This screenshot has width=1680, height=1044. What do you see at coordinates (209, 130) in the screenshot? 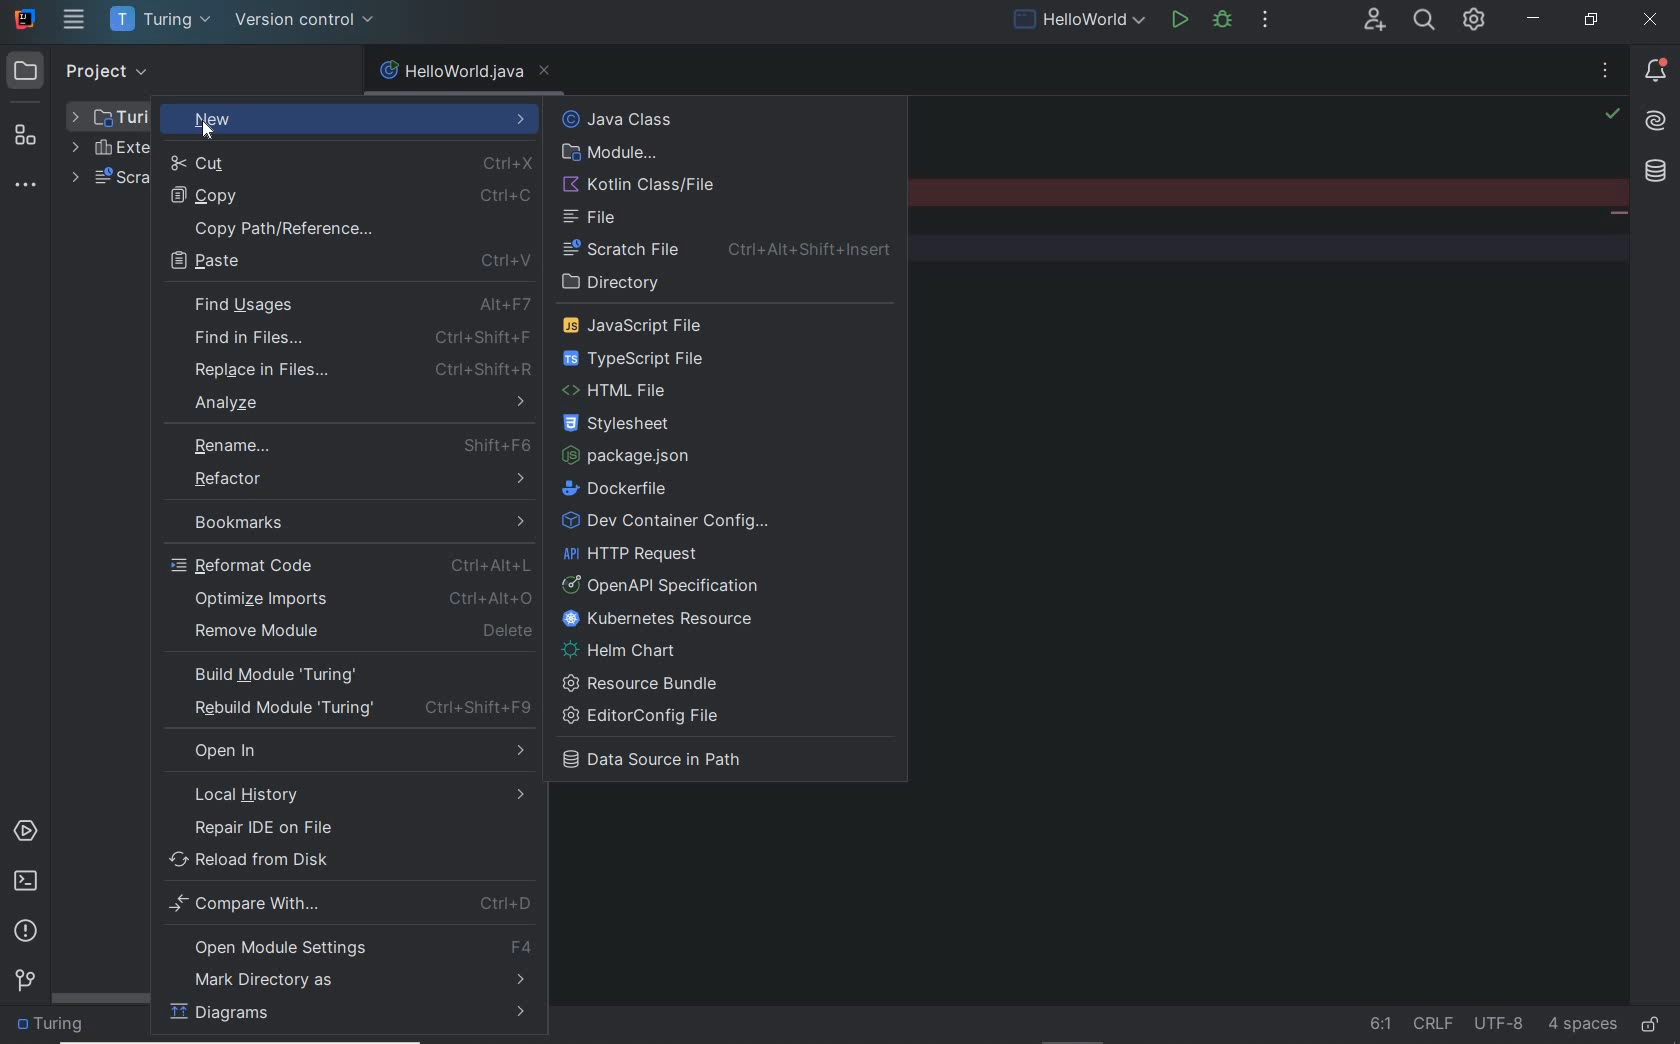
I see `cursor` at bounding box center [209, 130].